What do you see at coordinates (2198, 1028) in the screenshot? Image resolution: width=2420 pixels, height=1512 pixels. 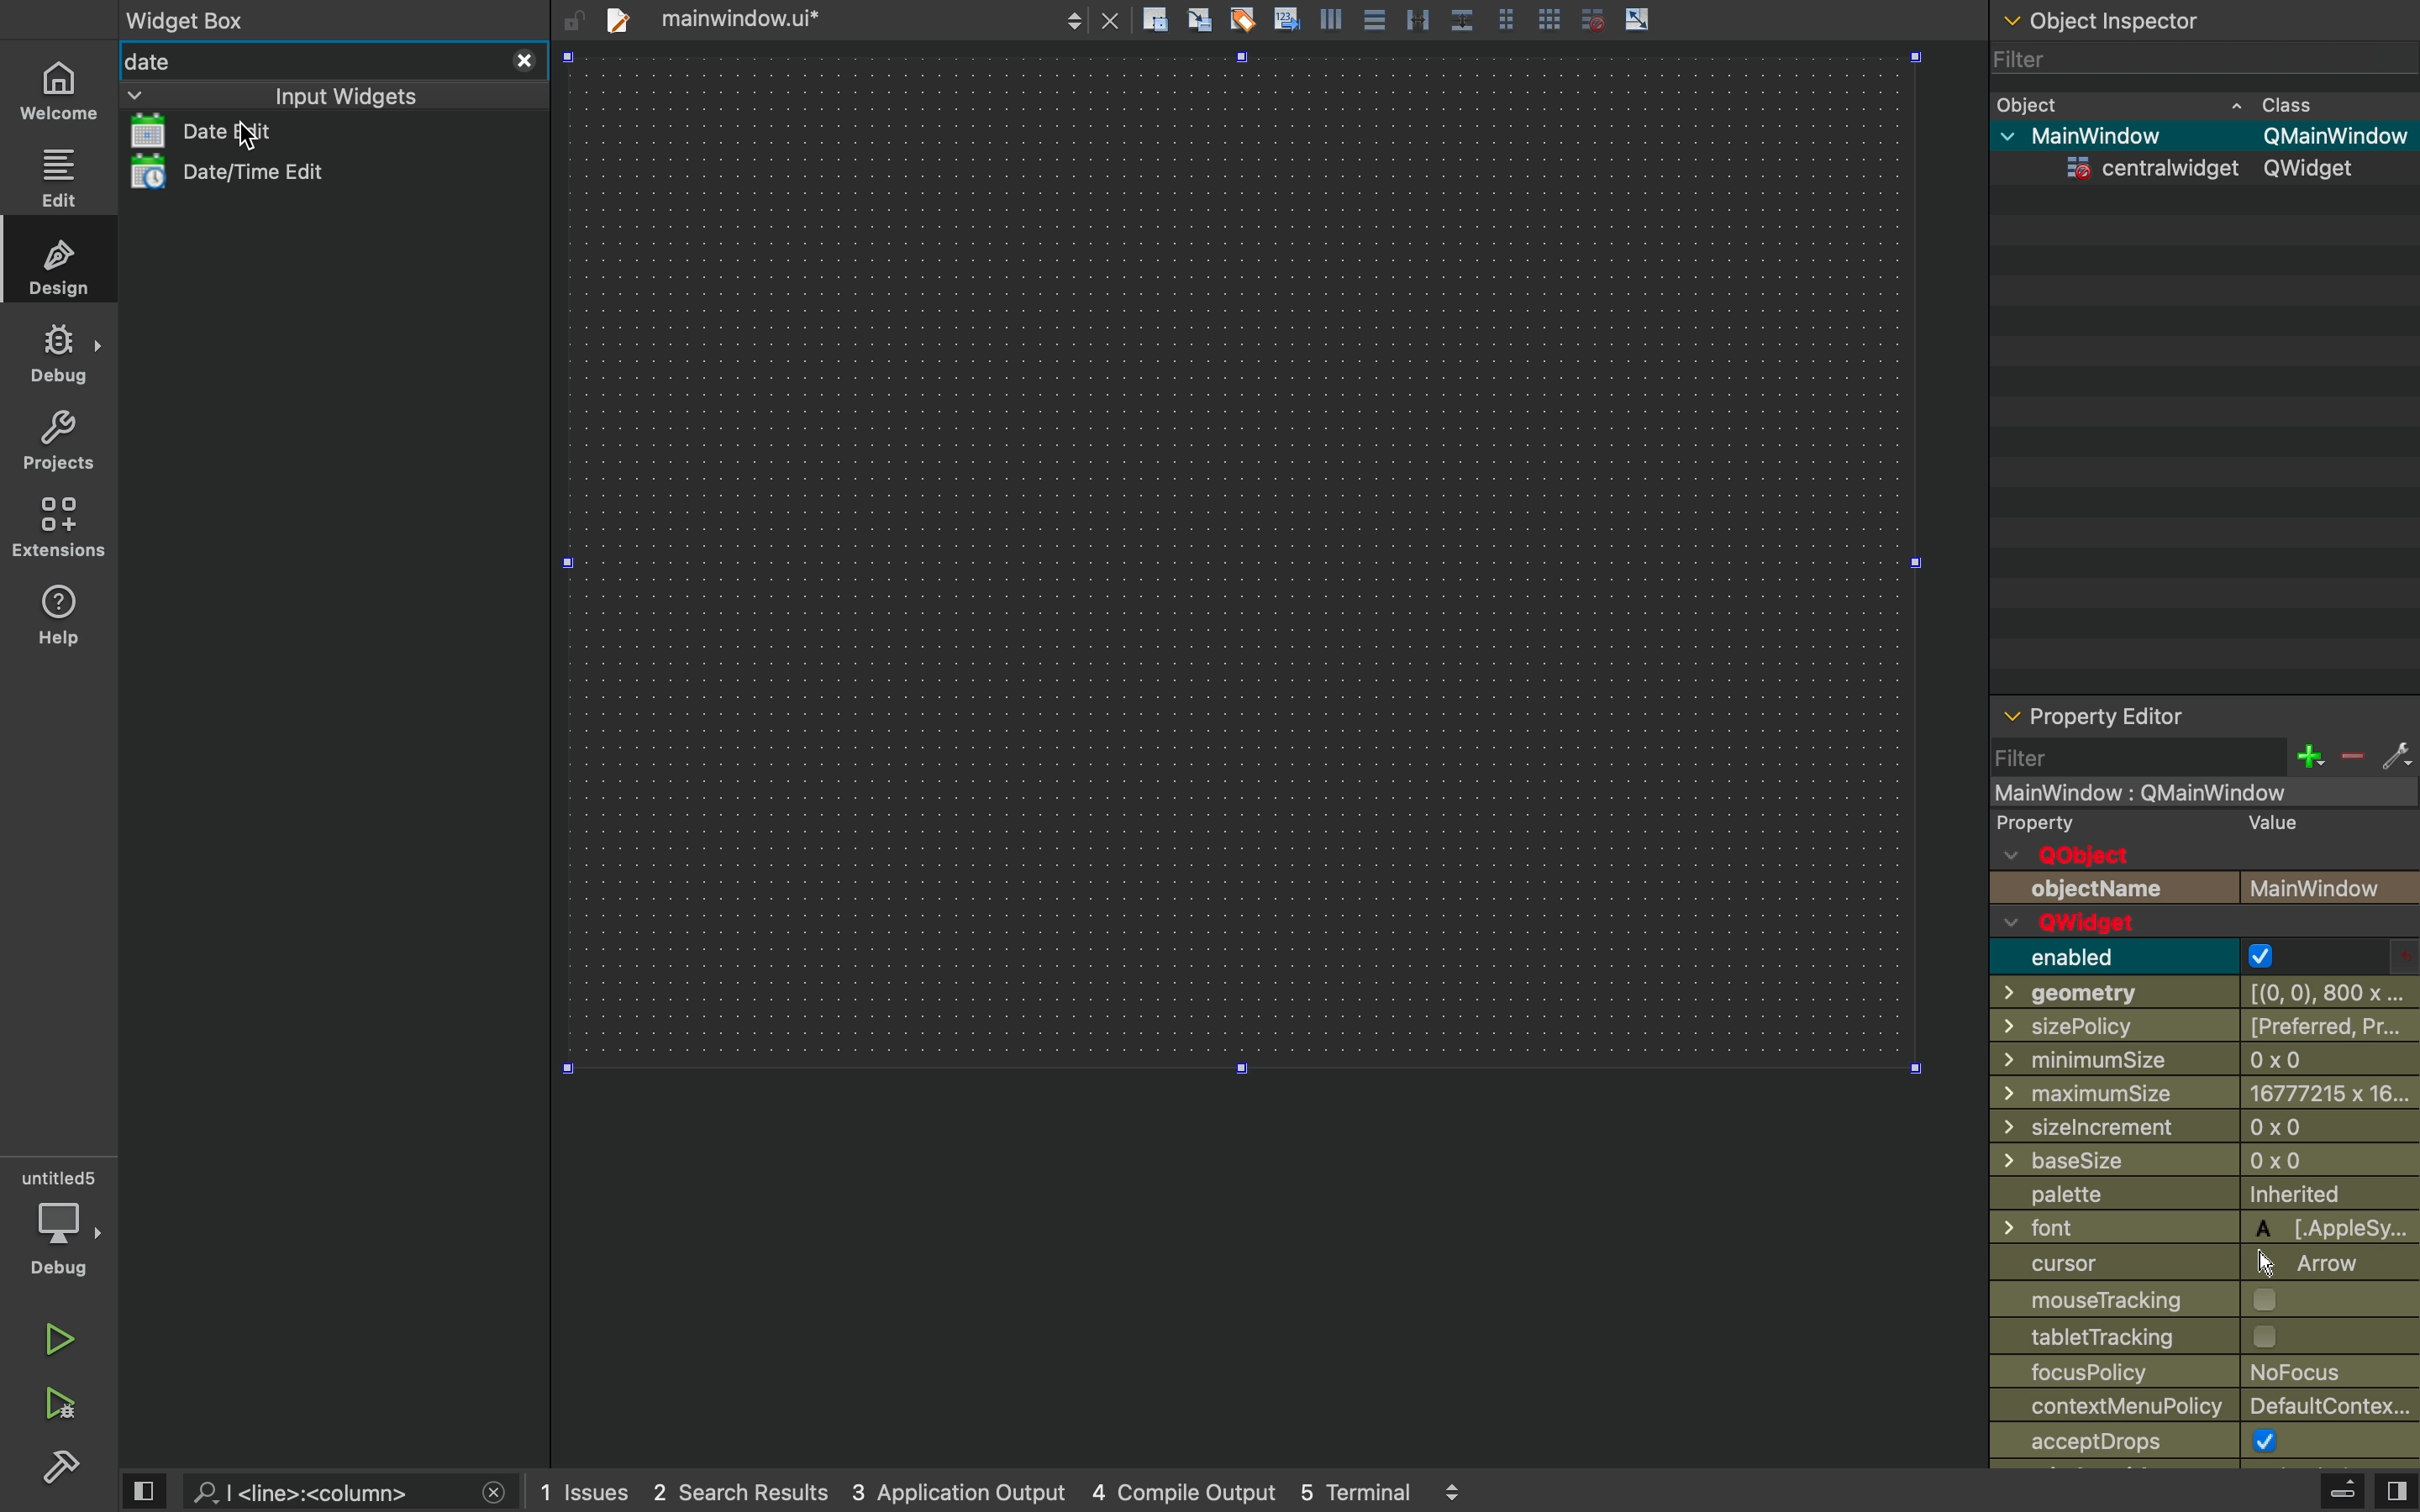 I see `sizepolicy` at bounding box center [2198, 1028].